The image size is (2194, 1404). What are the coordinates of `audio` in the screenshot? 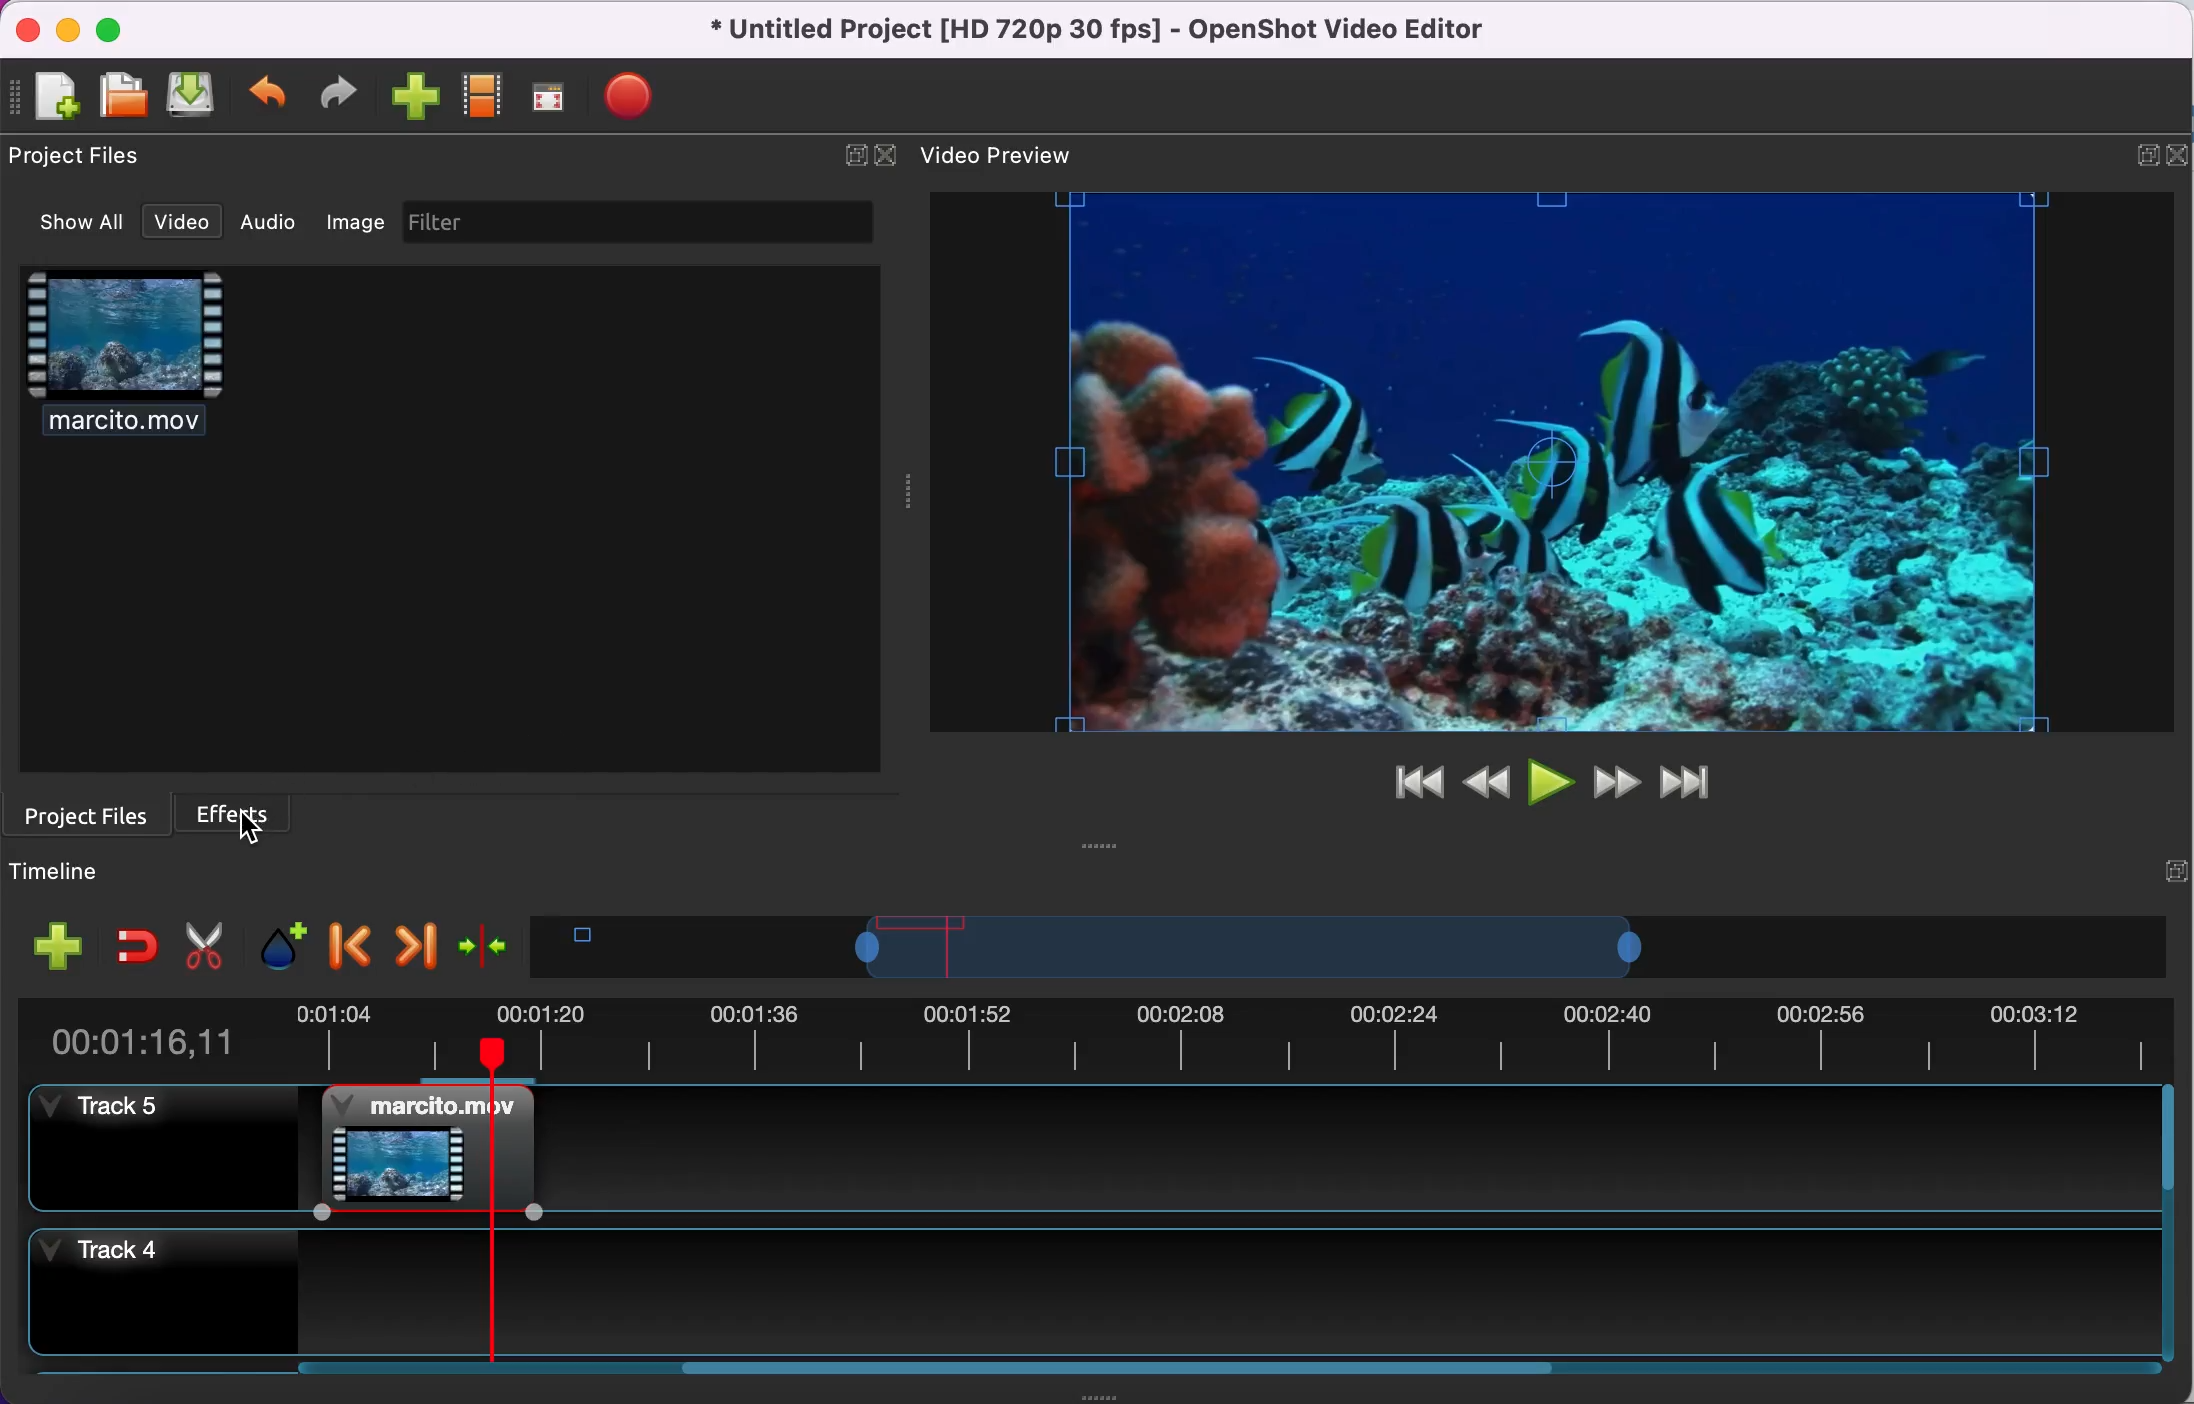 It's located at (266, 225).